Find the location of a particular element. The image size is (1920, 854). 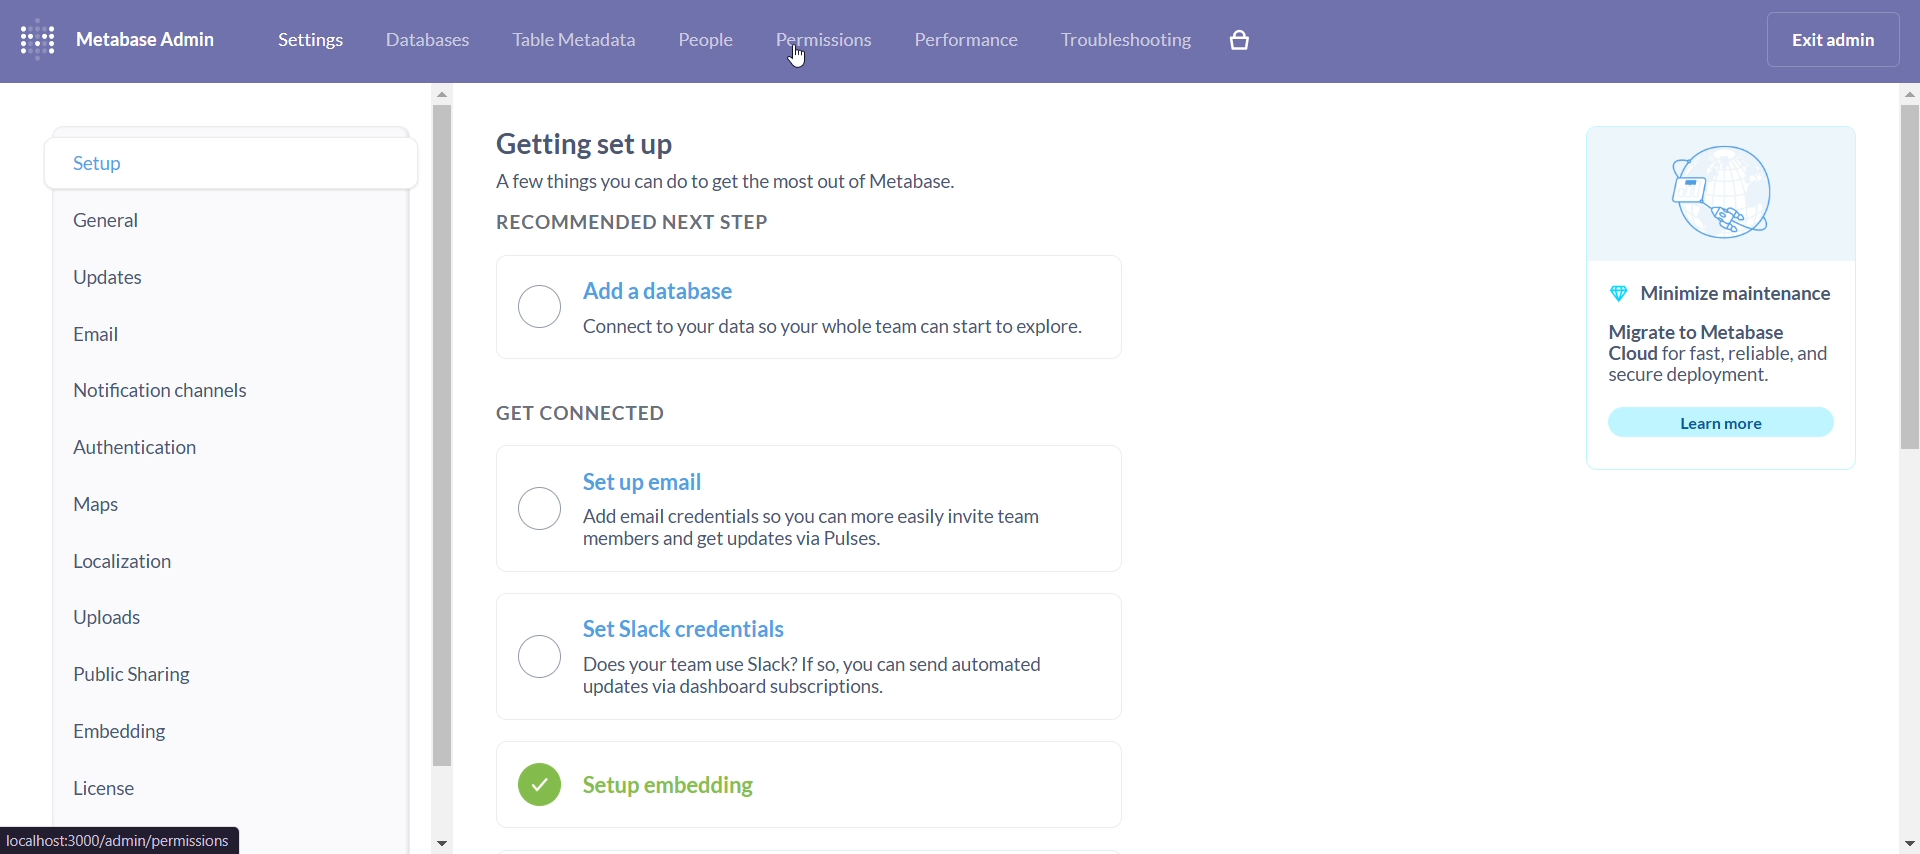

updates is located at coordinates (228, 270).